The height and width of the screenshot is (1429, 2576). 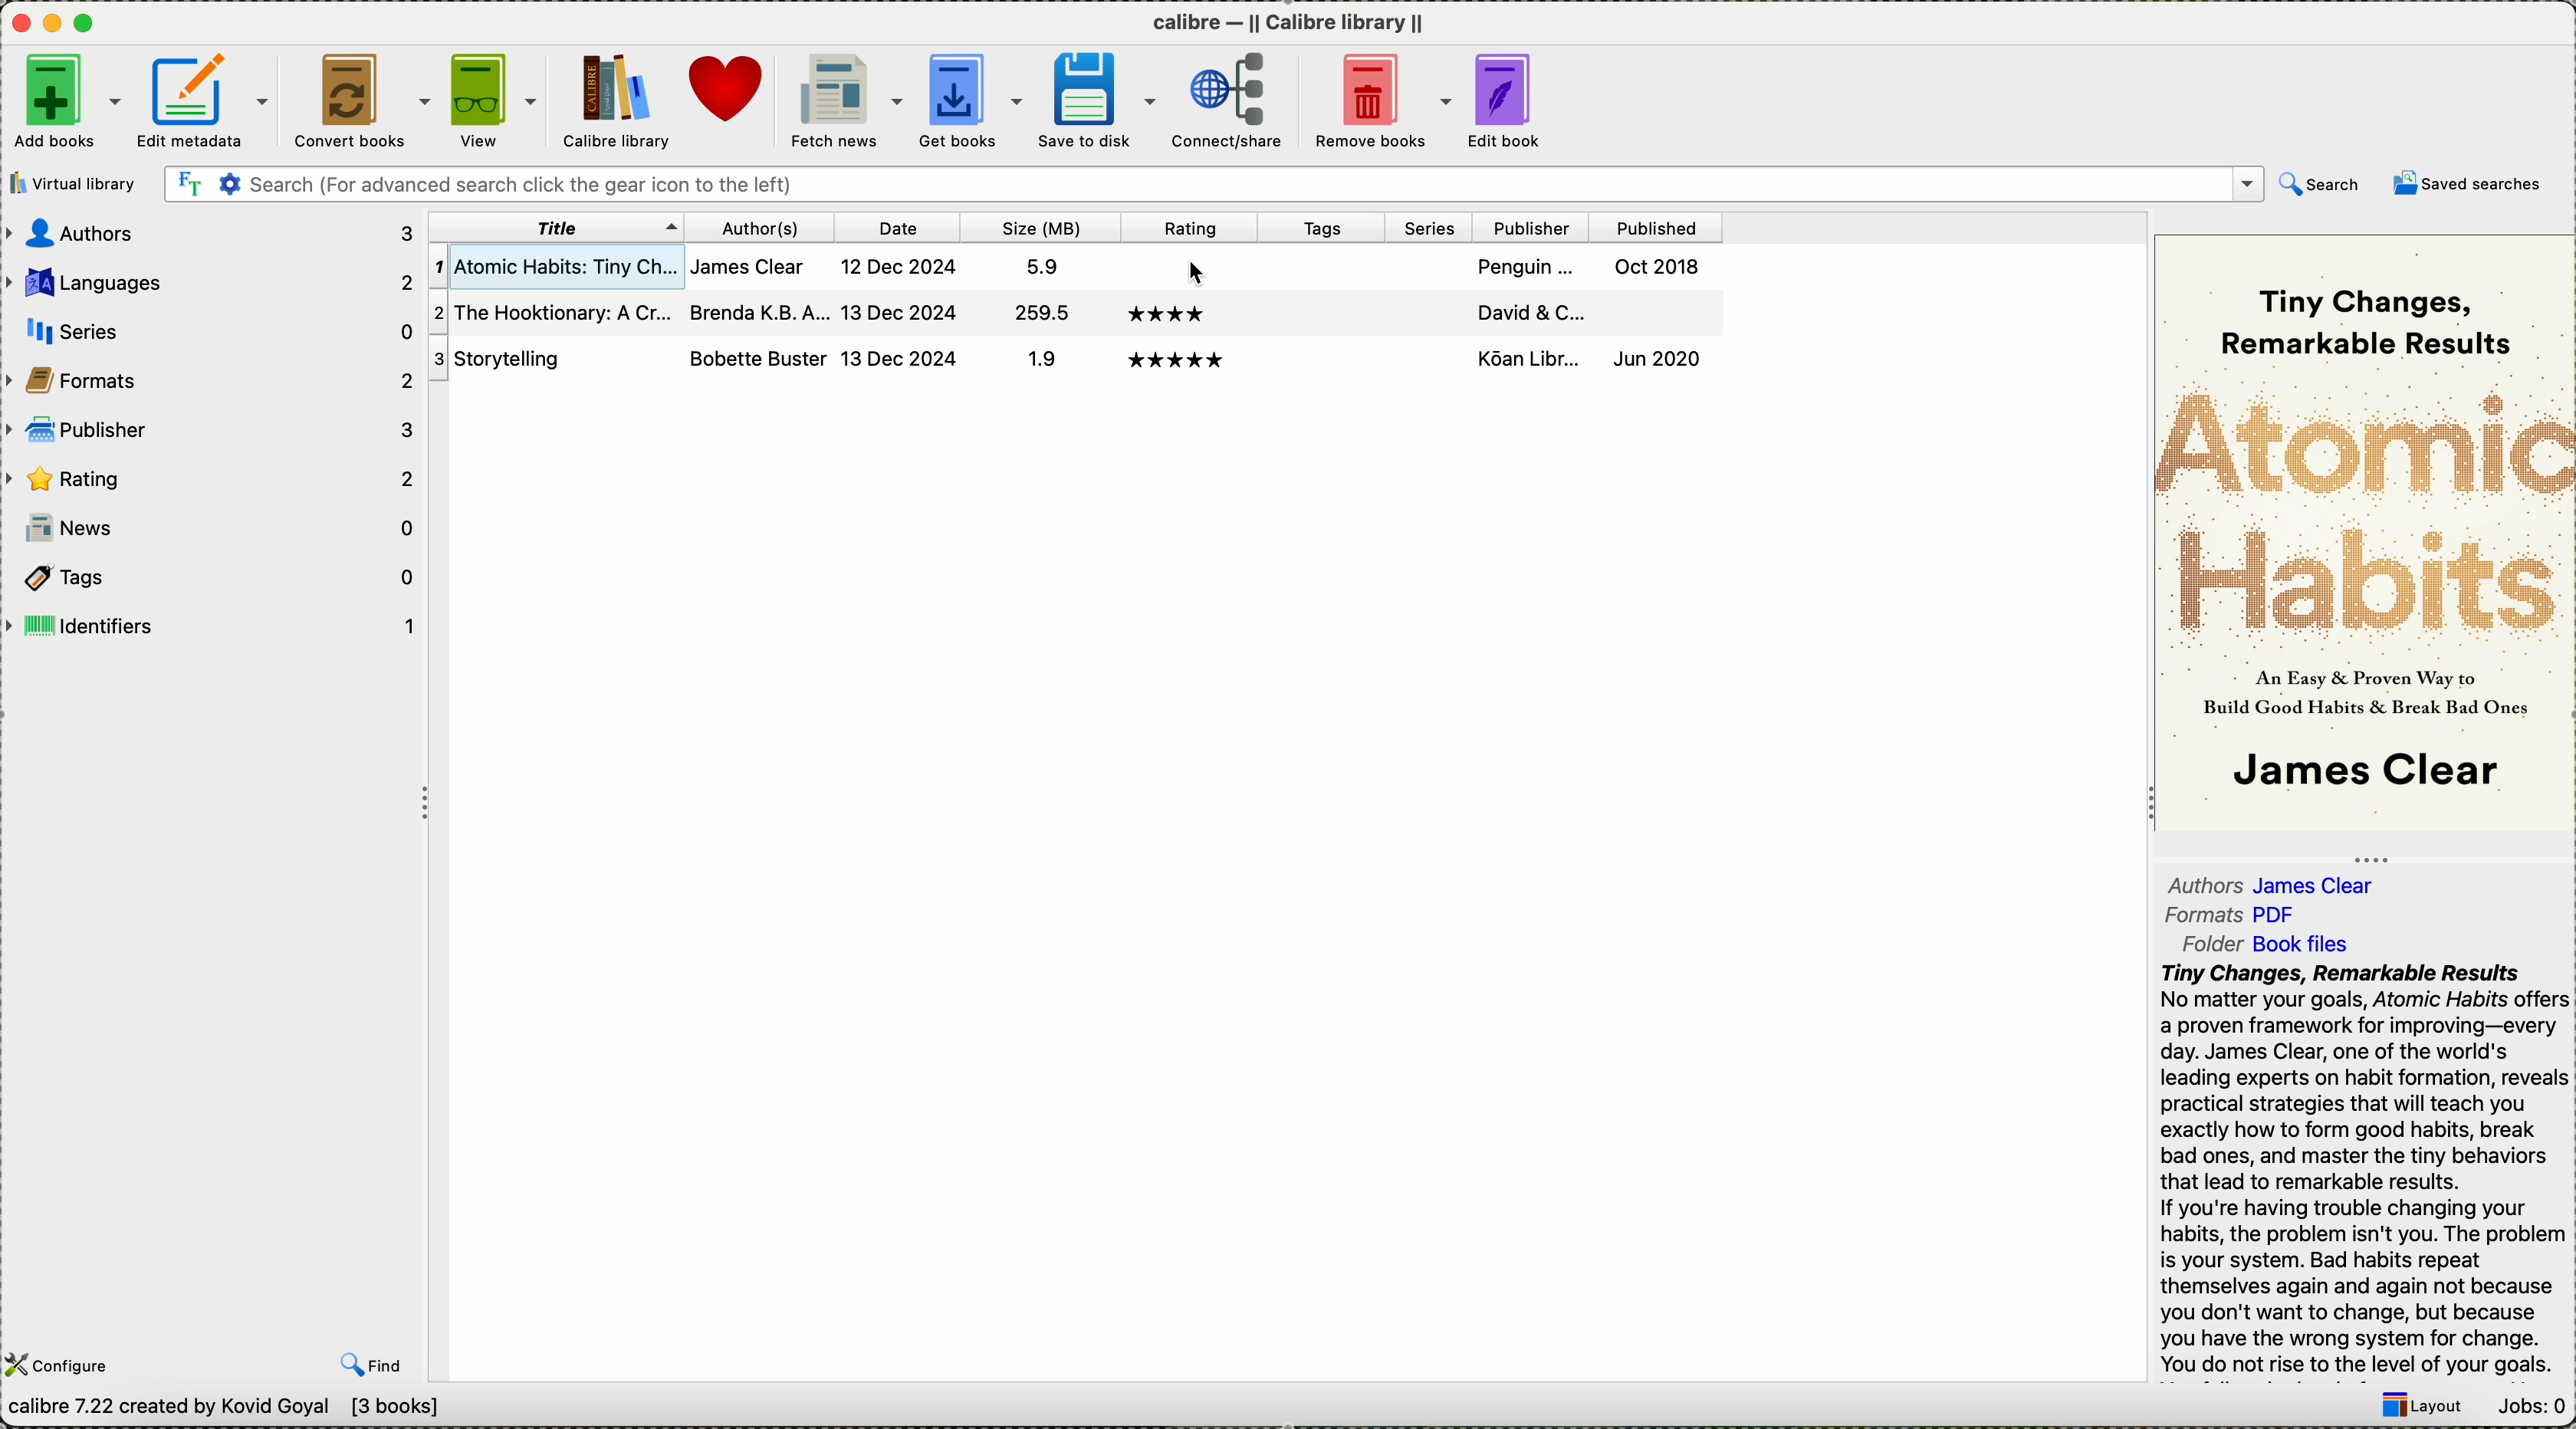 I want to click on virtual library, so click(x=72, y=183).